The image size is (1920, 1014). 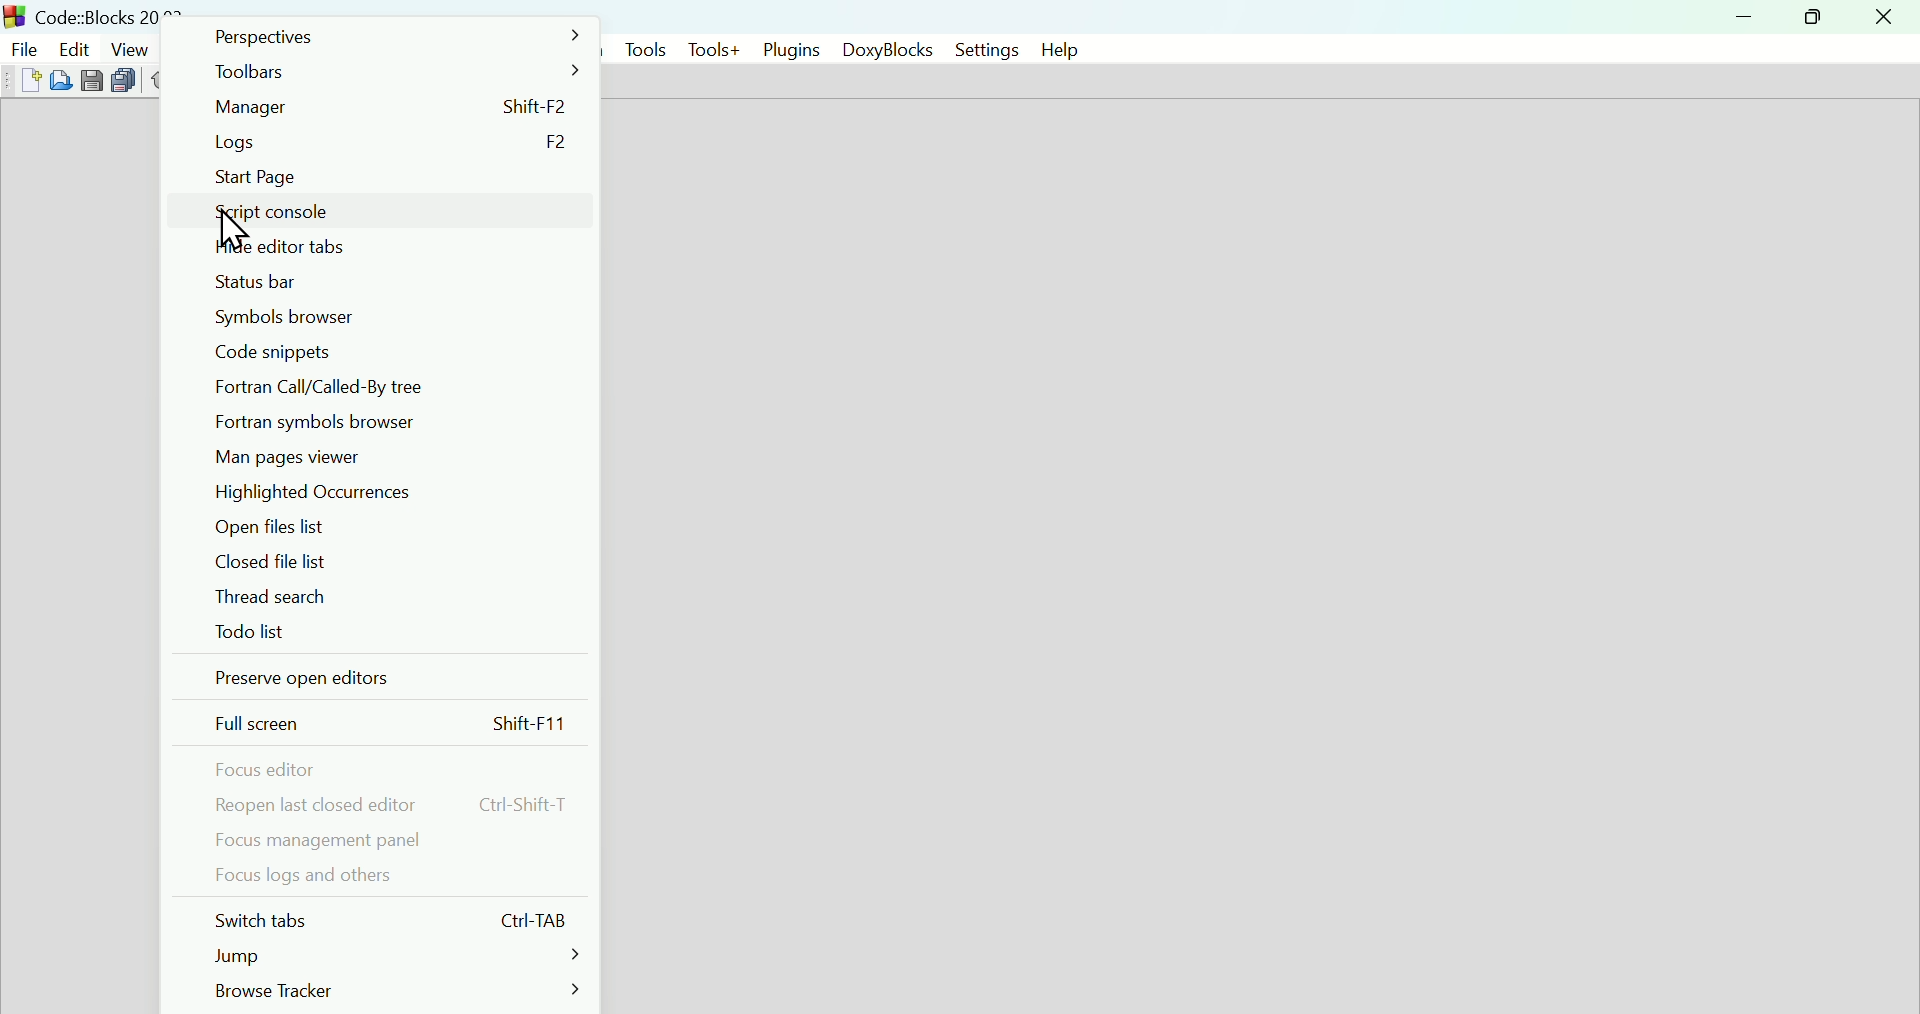 I want to click on Highlighted occurrences, so click(x=385, y=493).